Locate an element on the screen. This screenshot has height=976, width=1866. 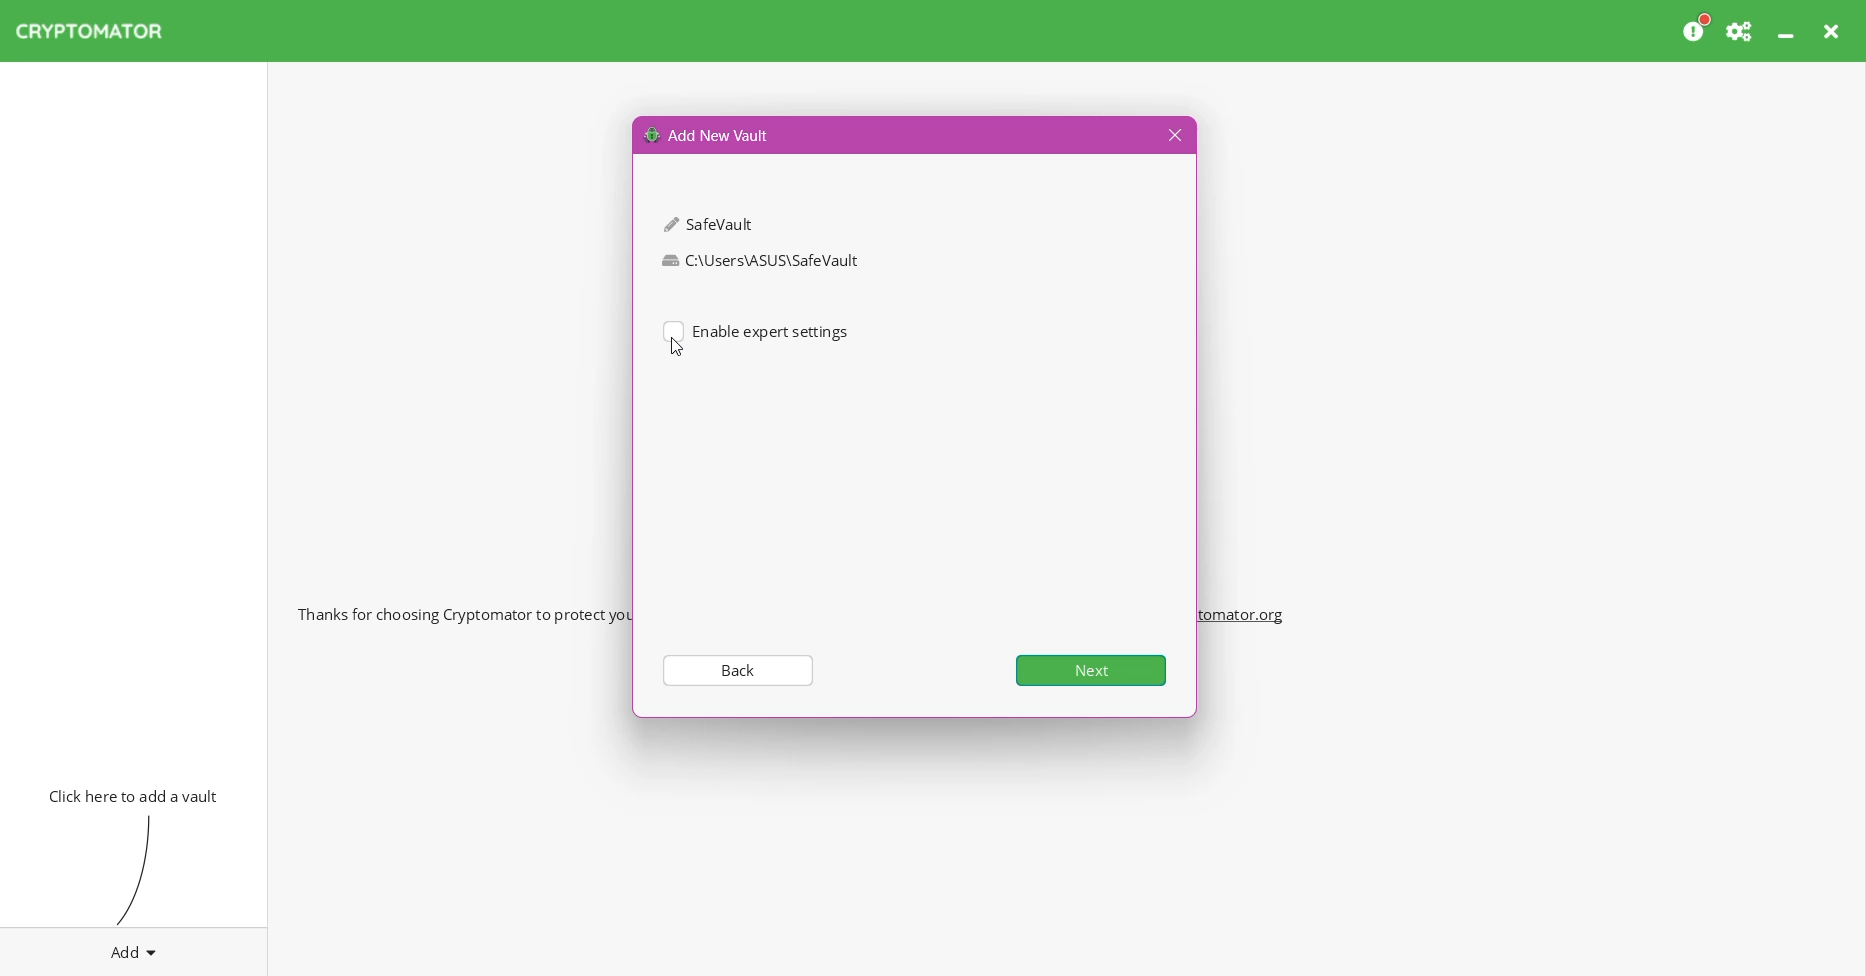
CRYPTOMATOR Application Name is located at coordinates (99, 31).